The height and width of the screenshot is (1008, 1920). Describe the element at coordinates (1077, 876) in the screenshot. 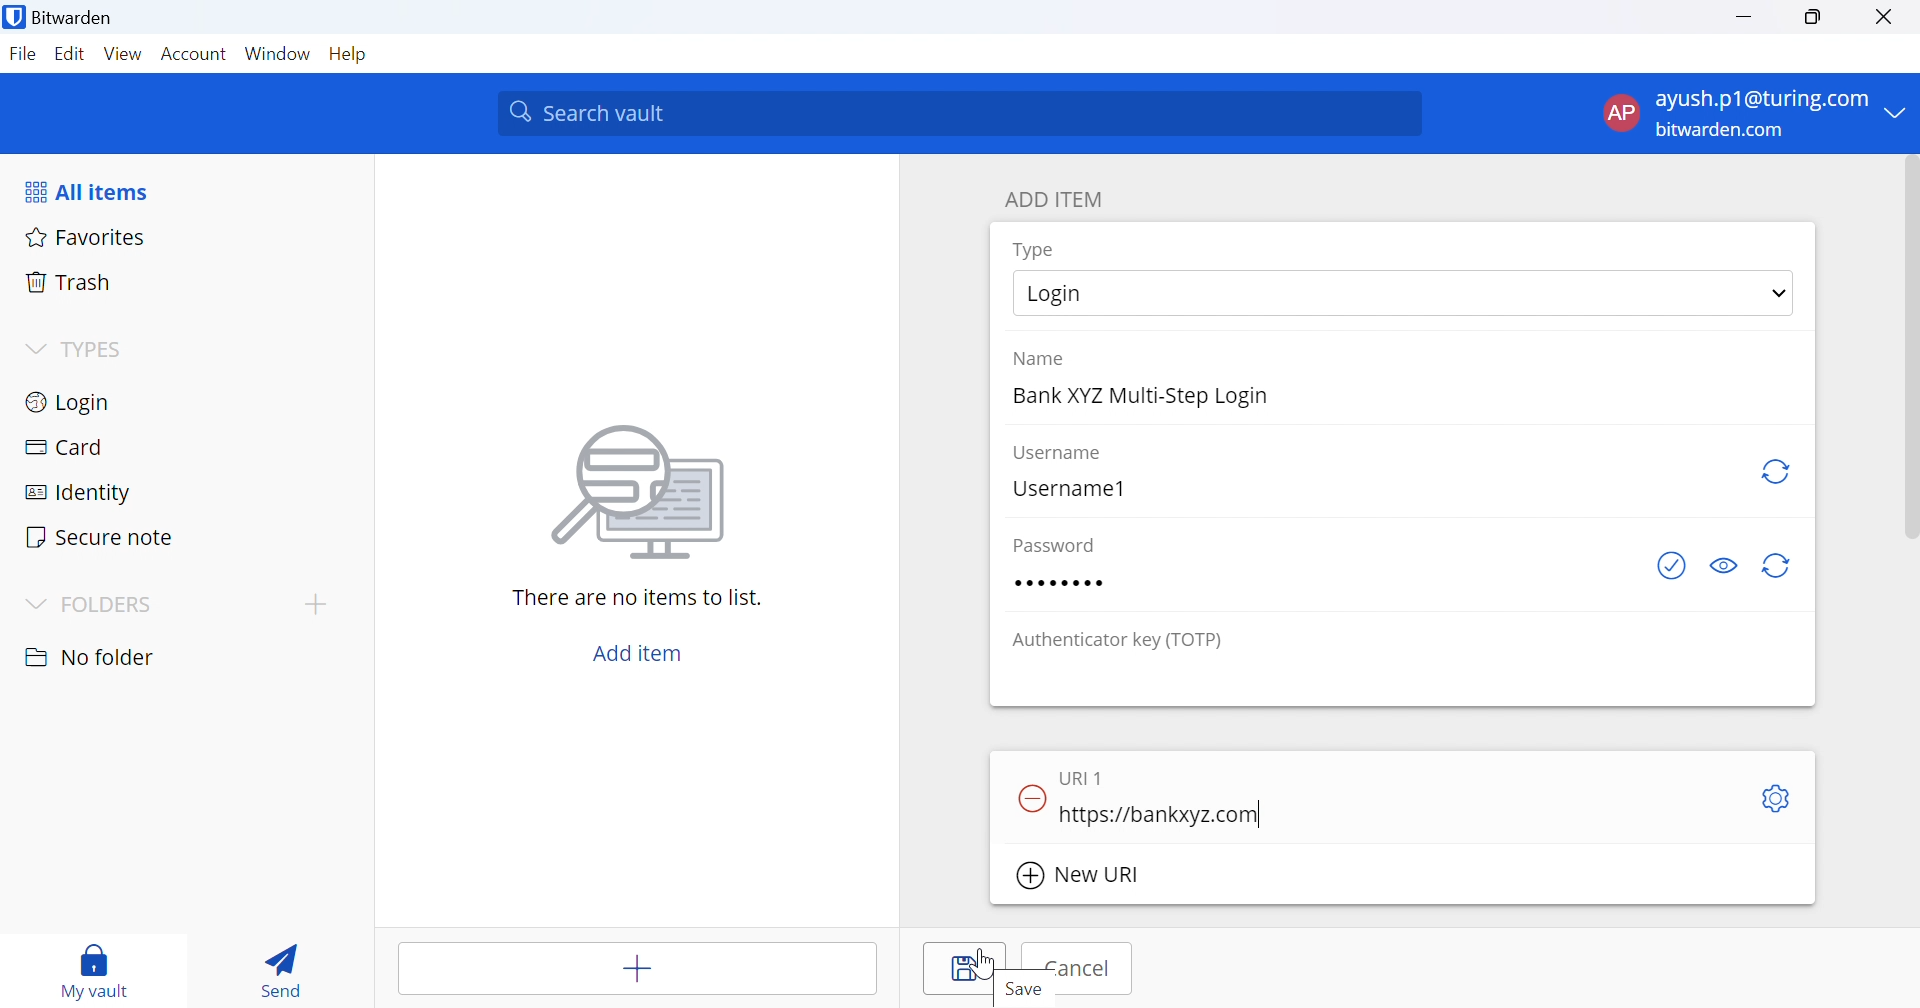

I see `New URI` at that location.